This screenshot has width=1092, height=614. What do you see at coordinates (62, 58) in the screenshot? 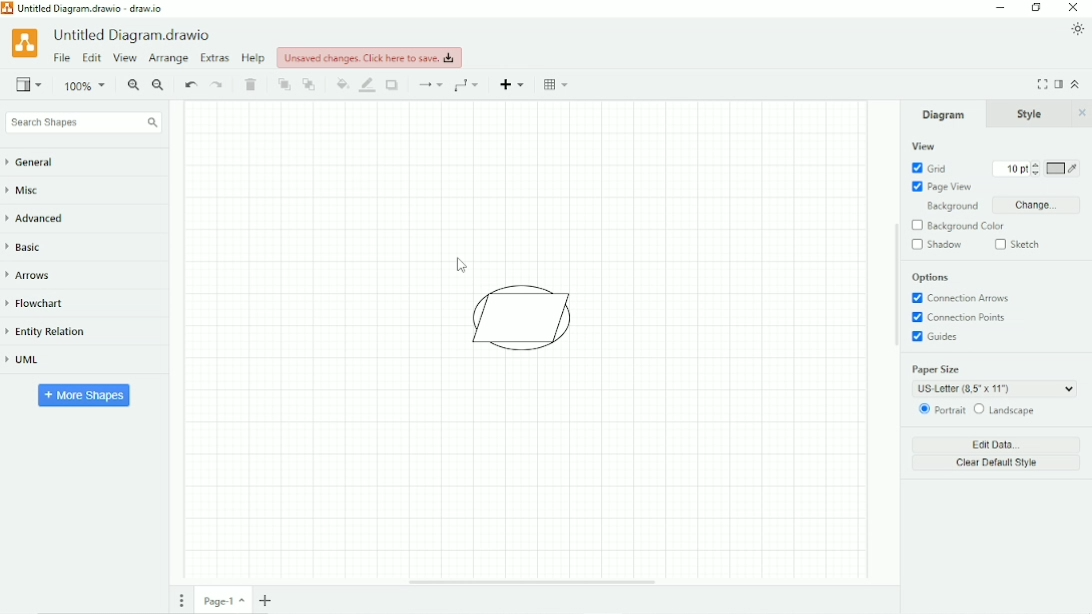
I see `File` at bounding box center [62, 58].